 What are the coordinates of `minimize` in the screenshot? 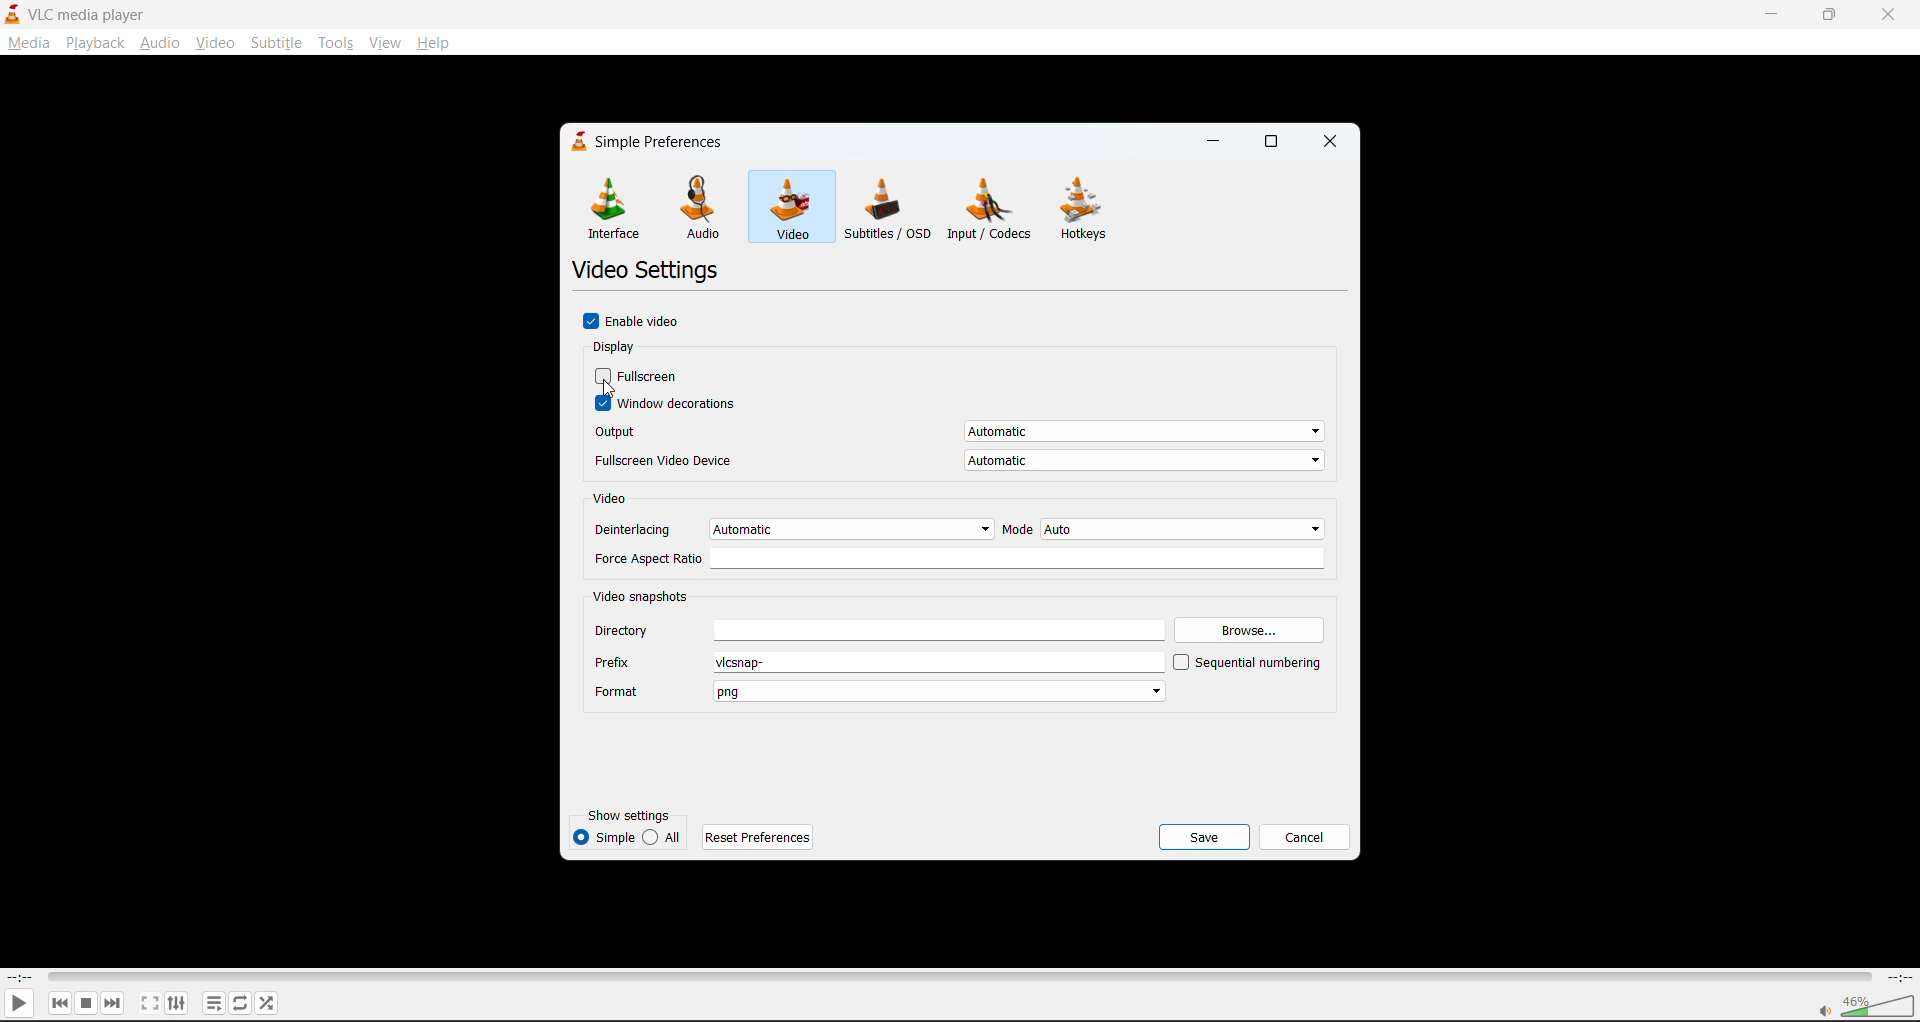 It's located at (1769, 15).